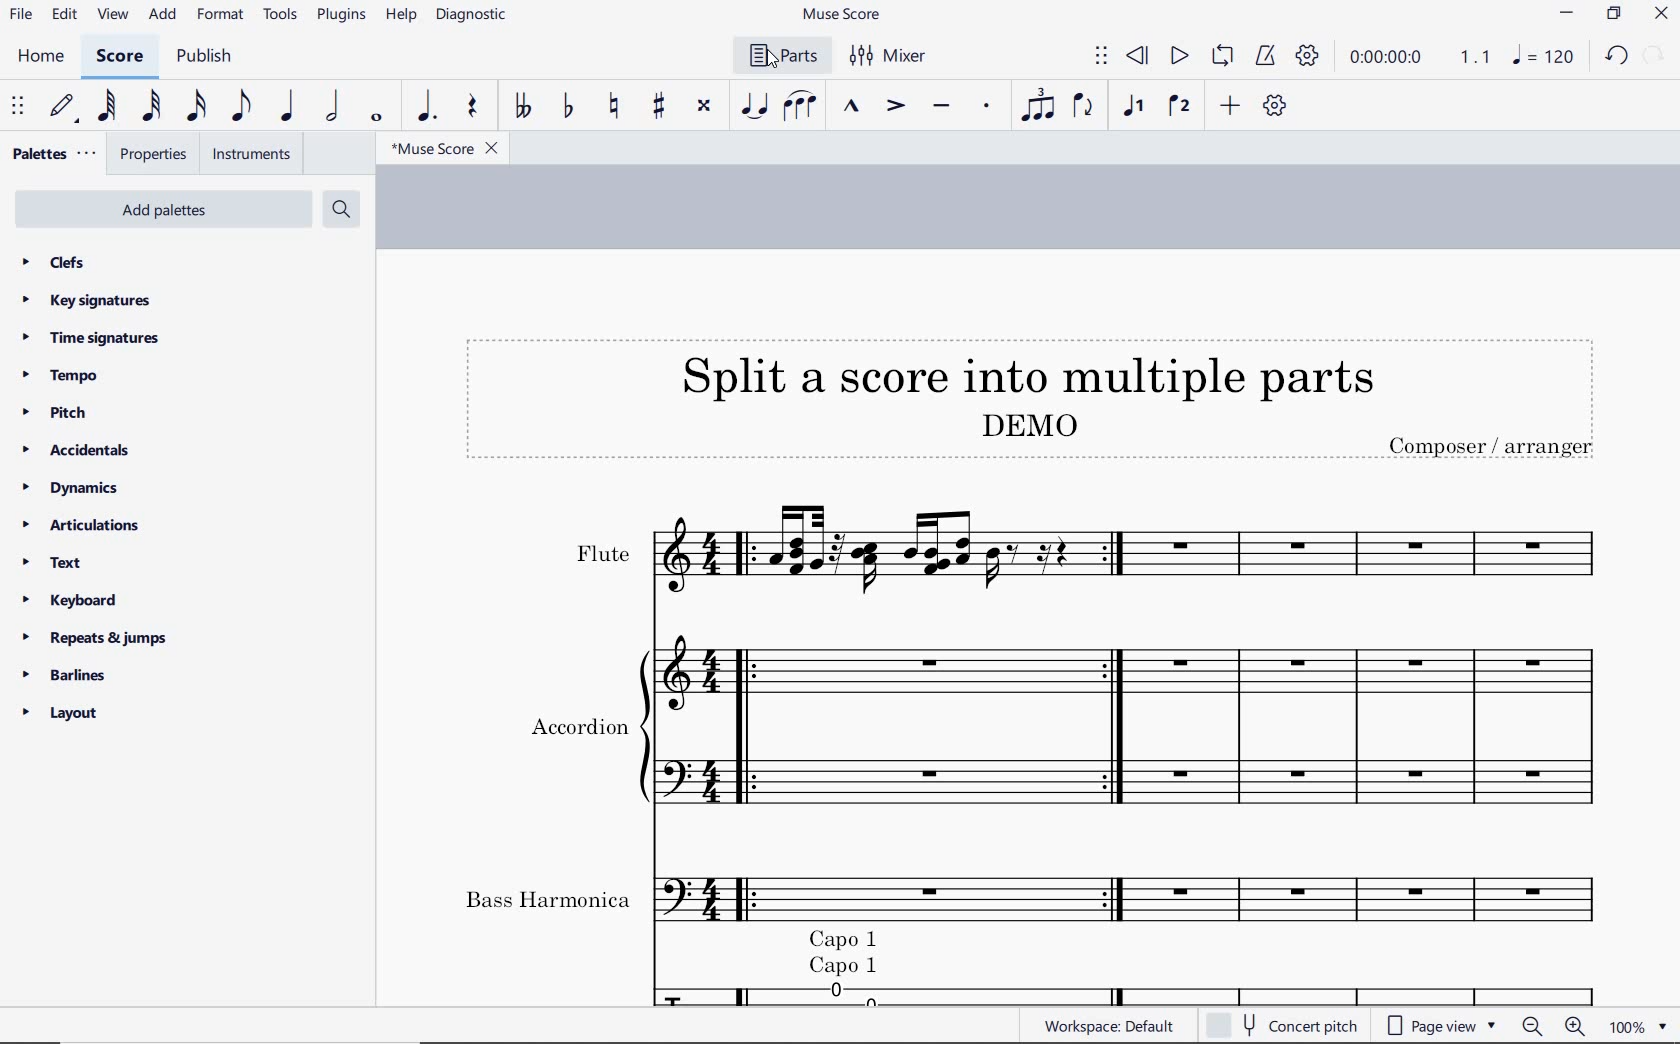 This screenshot has height=1044, width=1680. I want to click on toggle flat, so click(566, 107).